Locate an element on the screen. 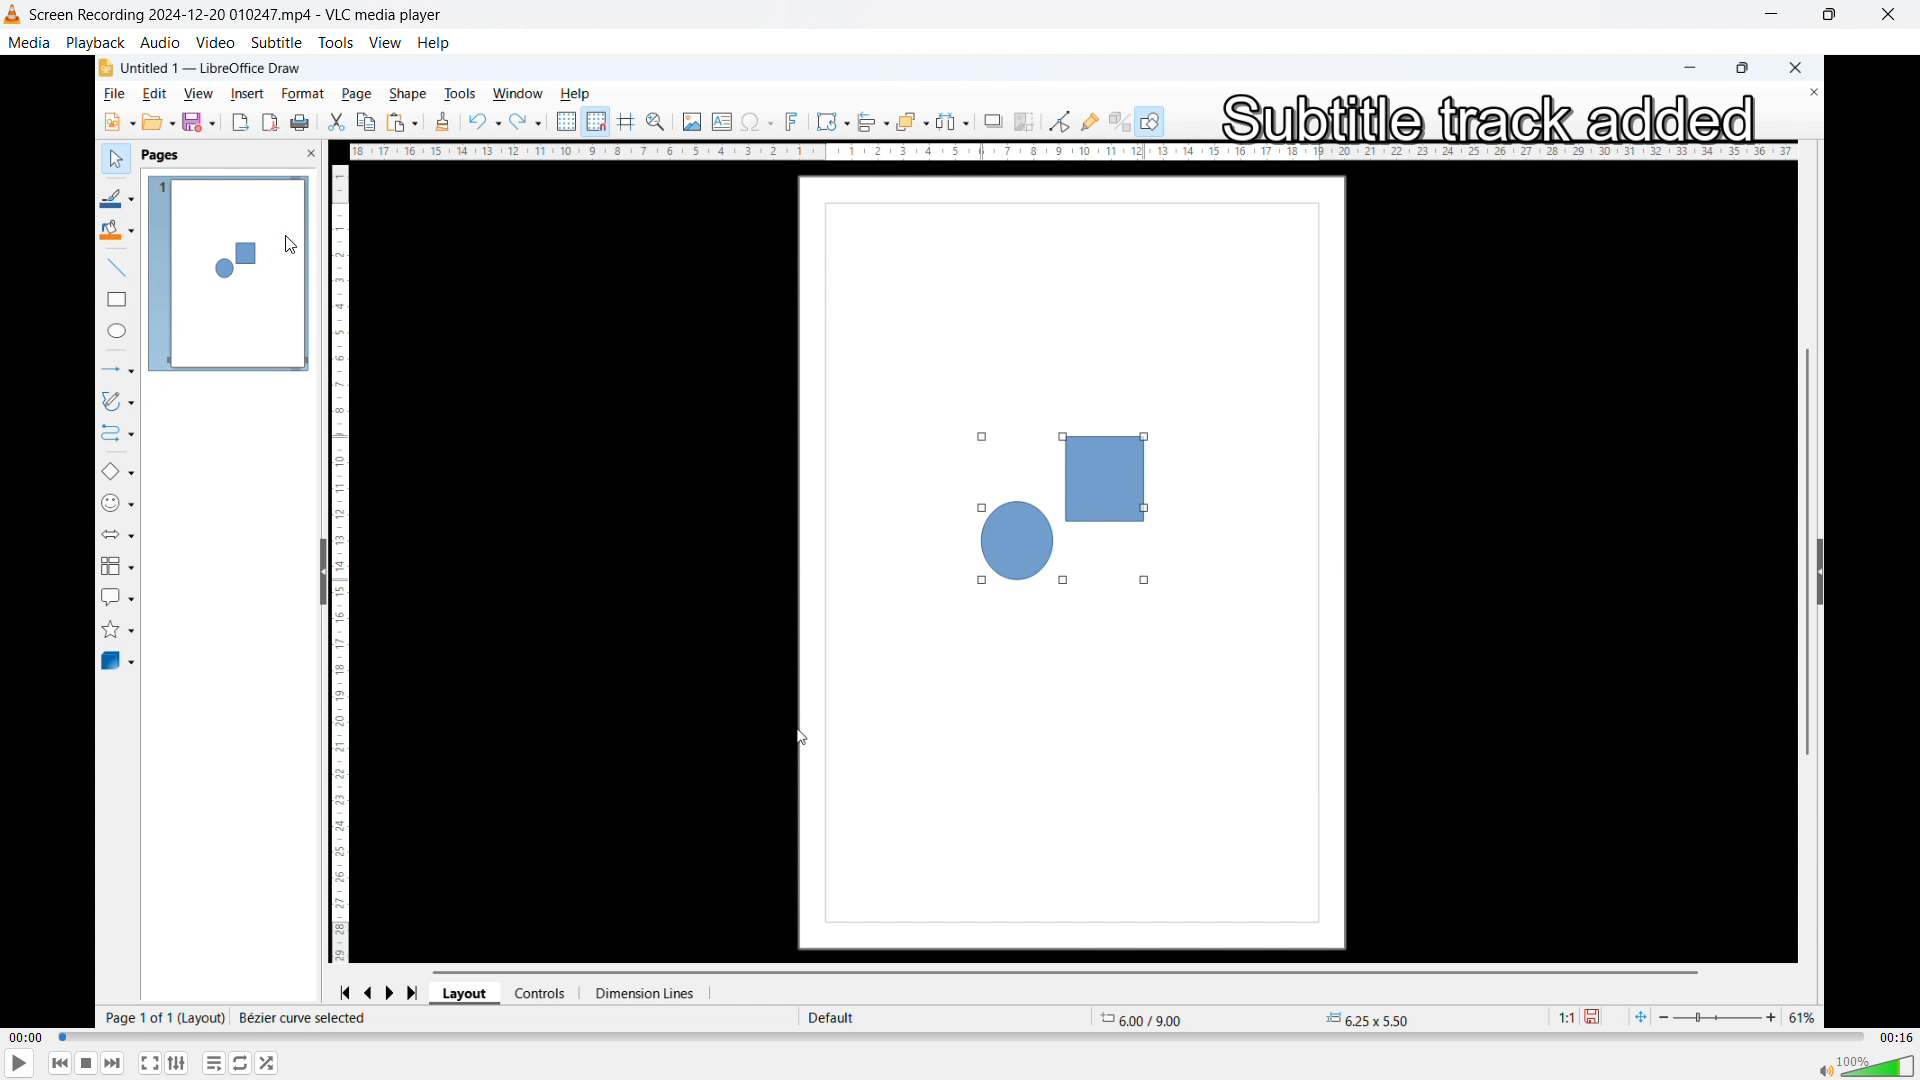 The width and height of the screenshot is (1920, 1080). save is located at coordinates (1599, 1017).